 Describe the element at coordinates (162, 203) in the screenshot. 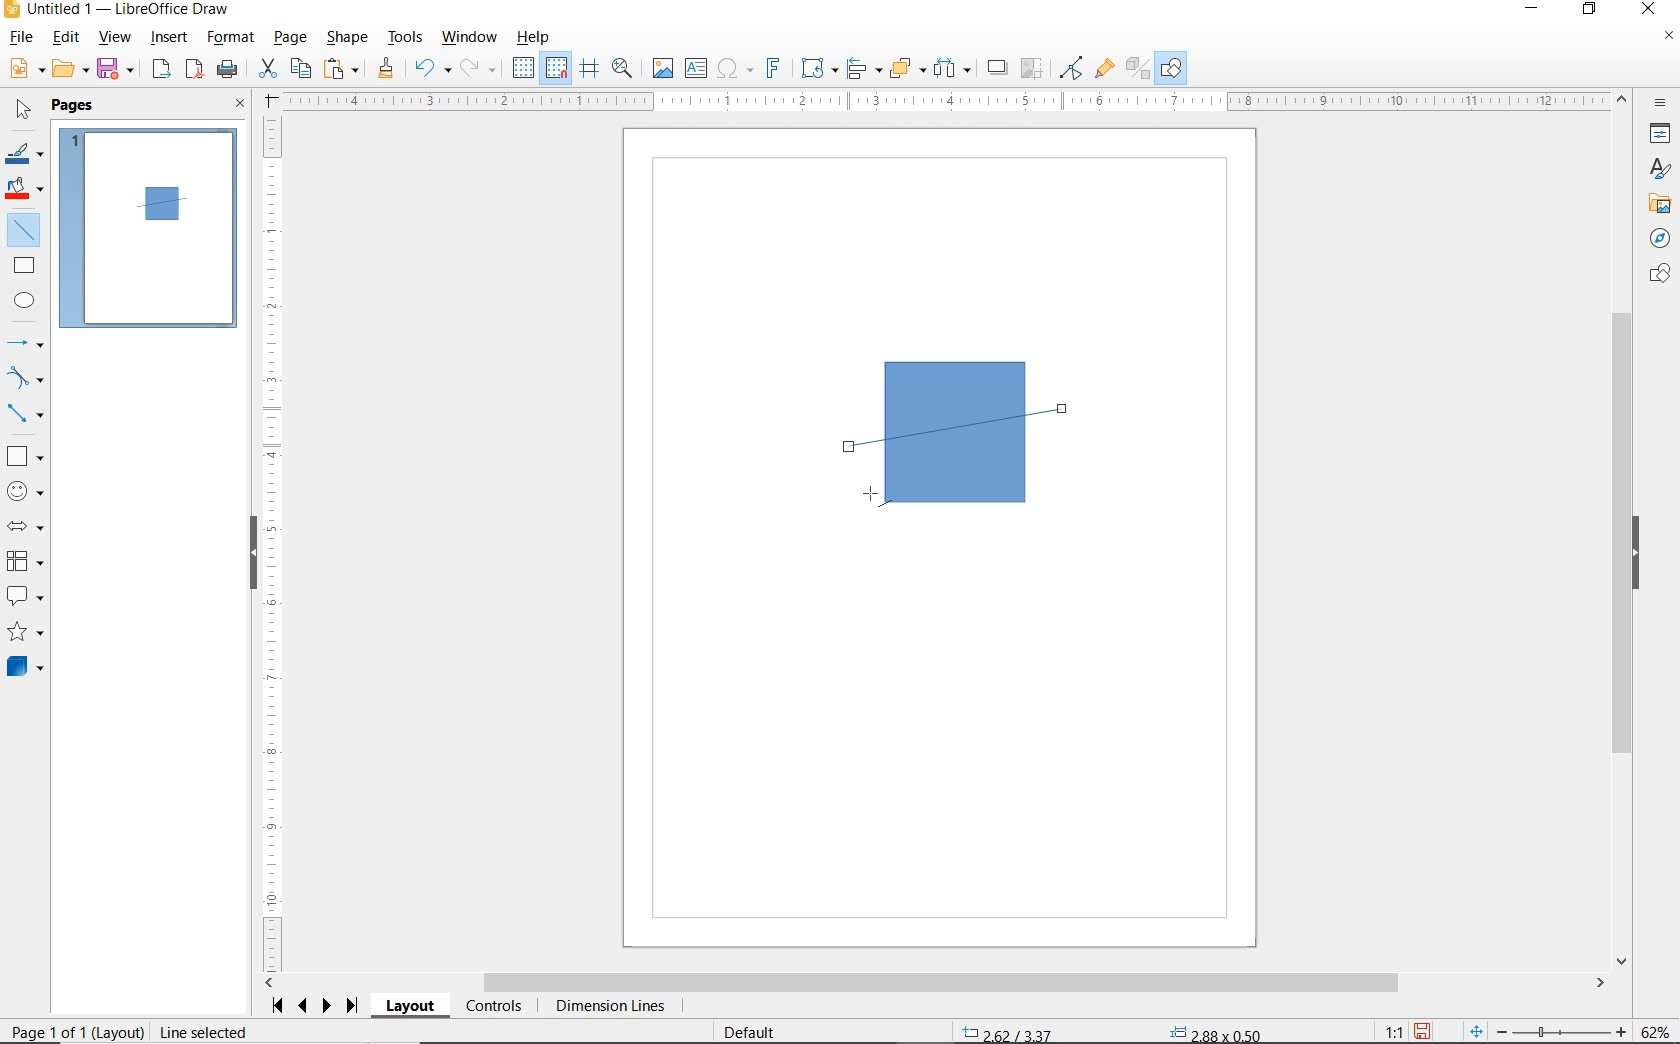

I see `LINE ADDED` at that location.